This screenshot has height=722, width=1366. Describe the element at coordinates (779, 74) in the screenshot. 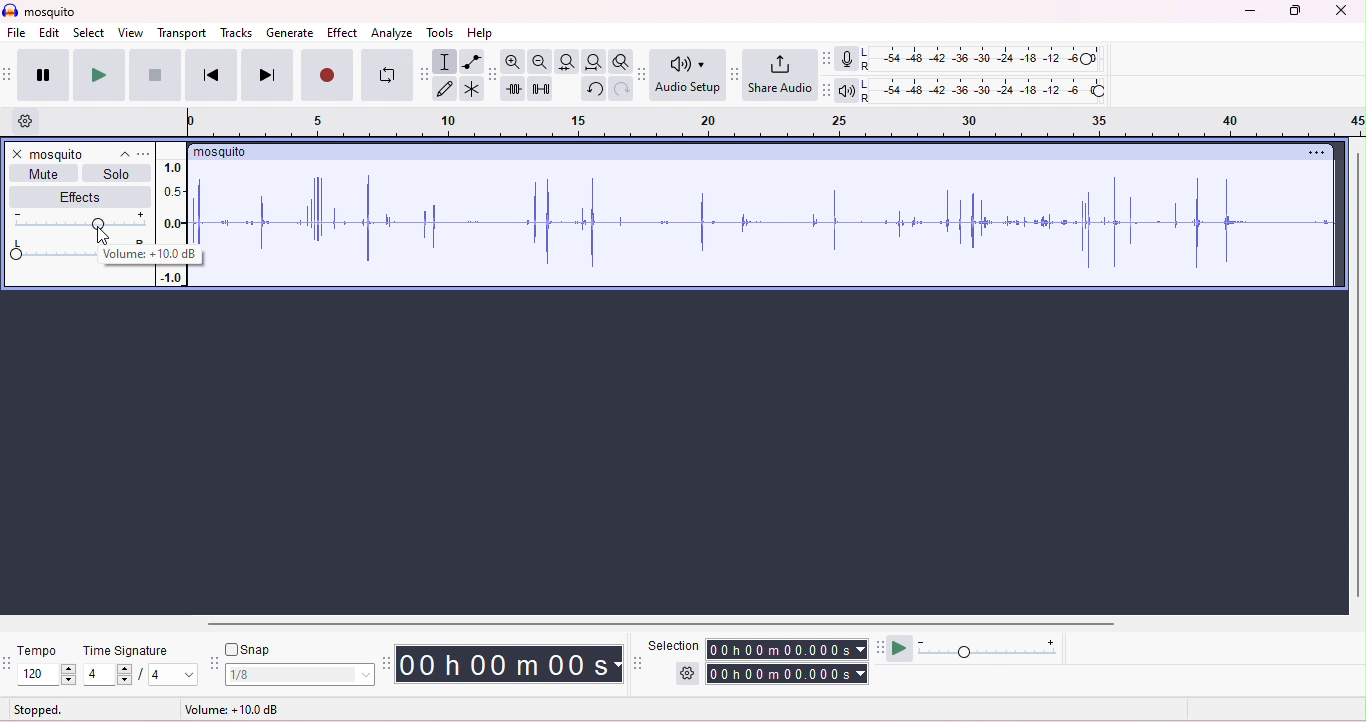

I see `share audio` at that location.